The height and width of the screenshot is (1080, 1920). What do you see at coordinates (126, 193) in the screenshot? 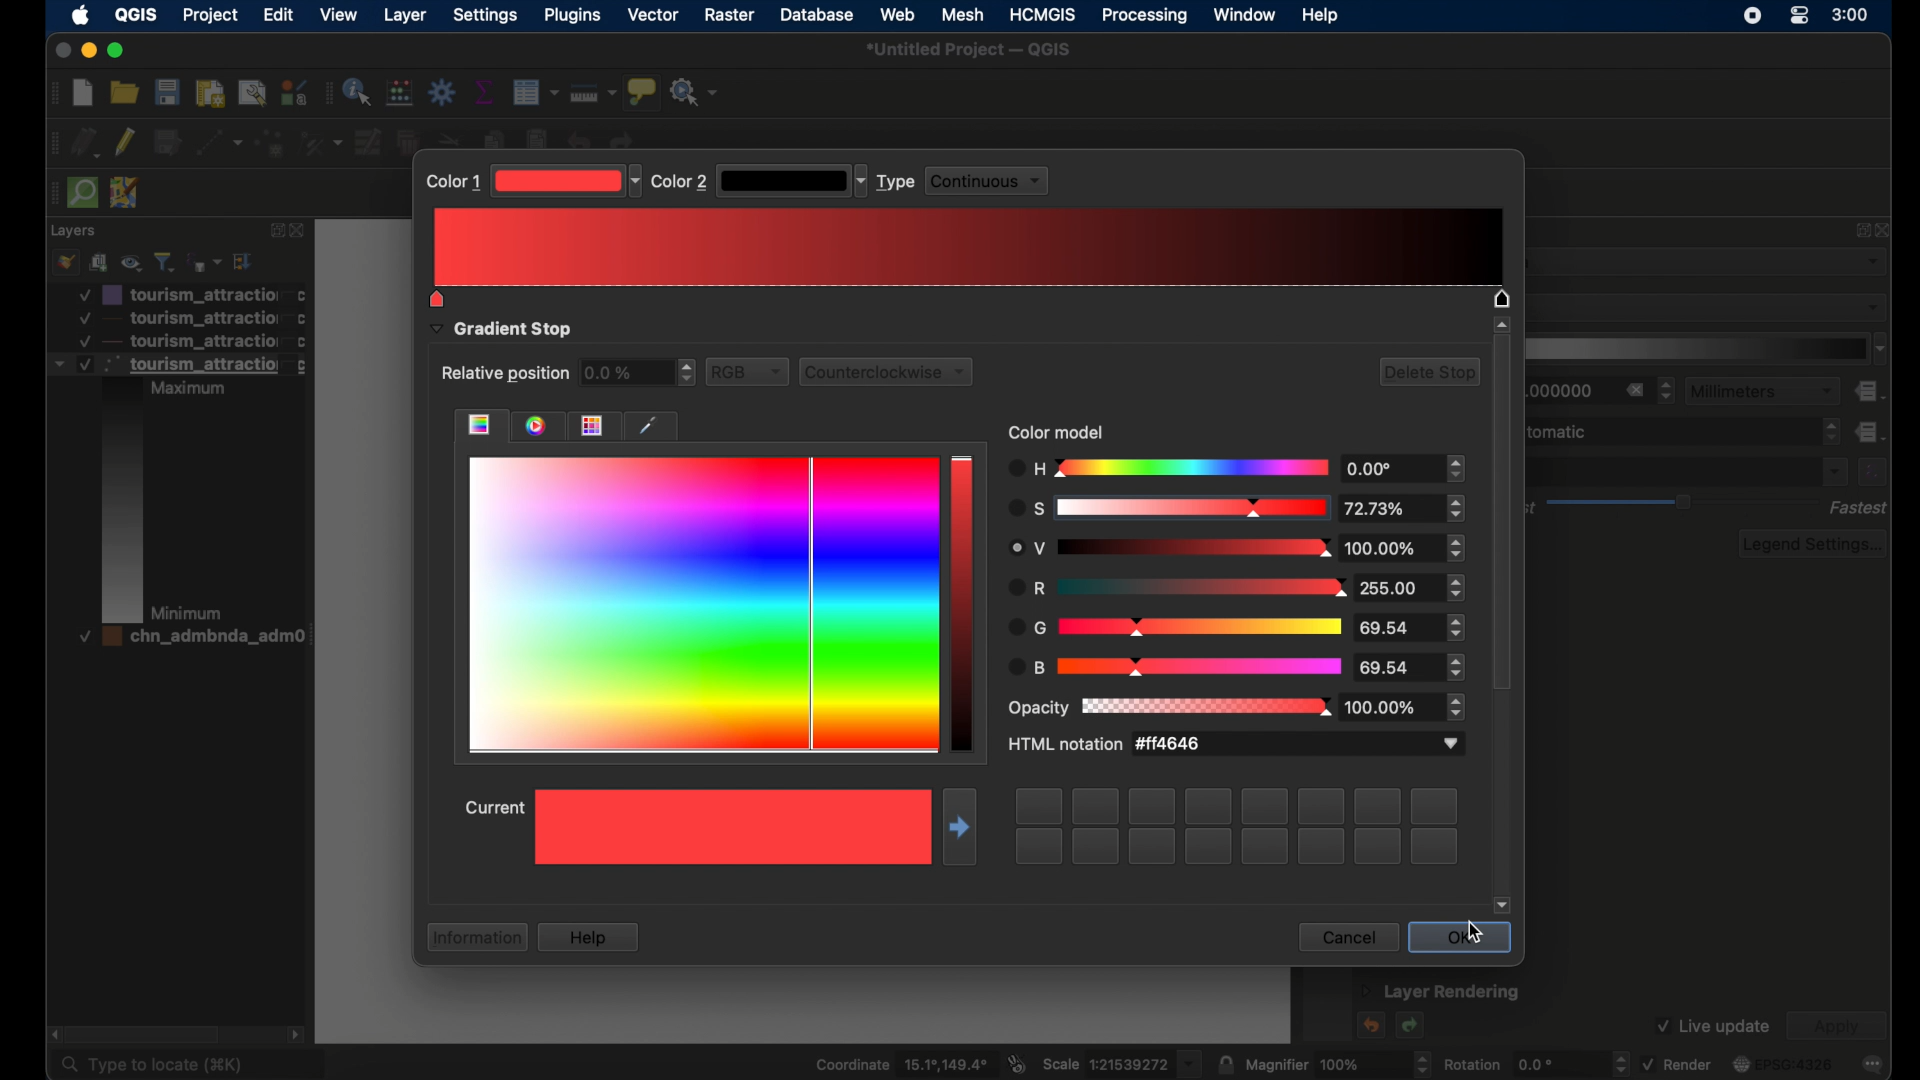
I see `josh remote` at bounding box center [126, 193].